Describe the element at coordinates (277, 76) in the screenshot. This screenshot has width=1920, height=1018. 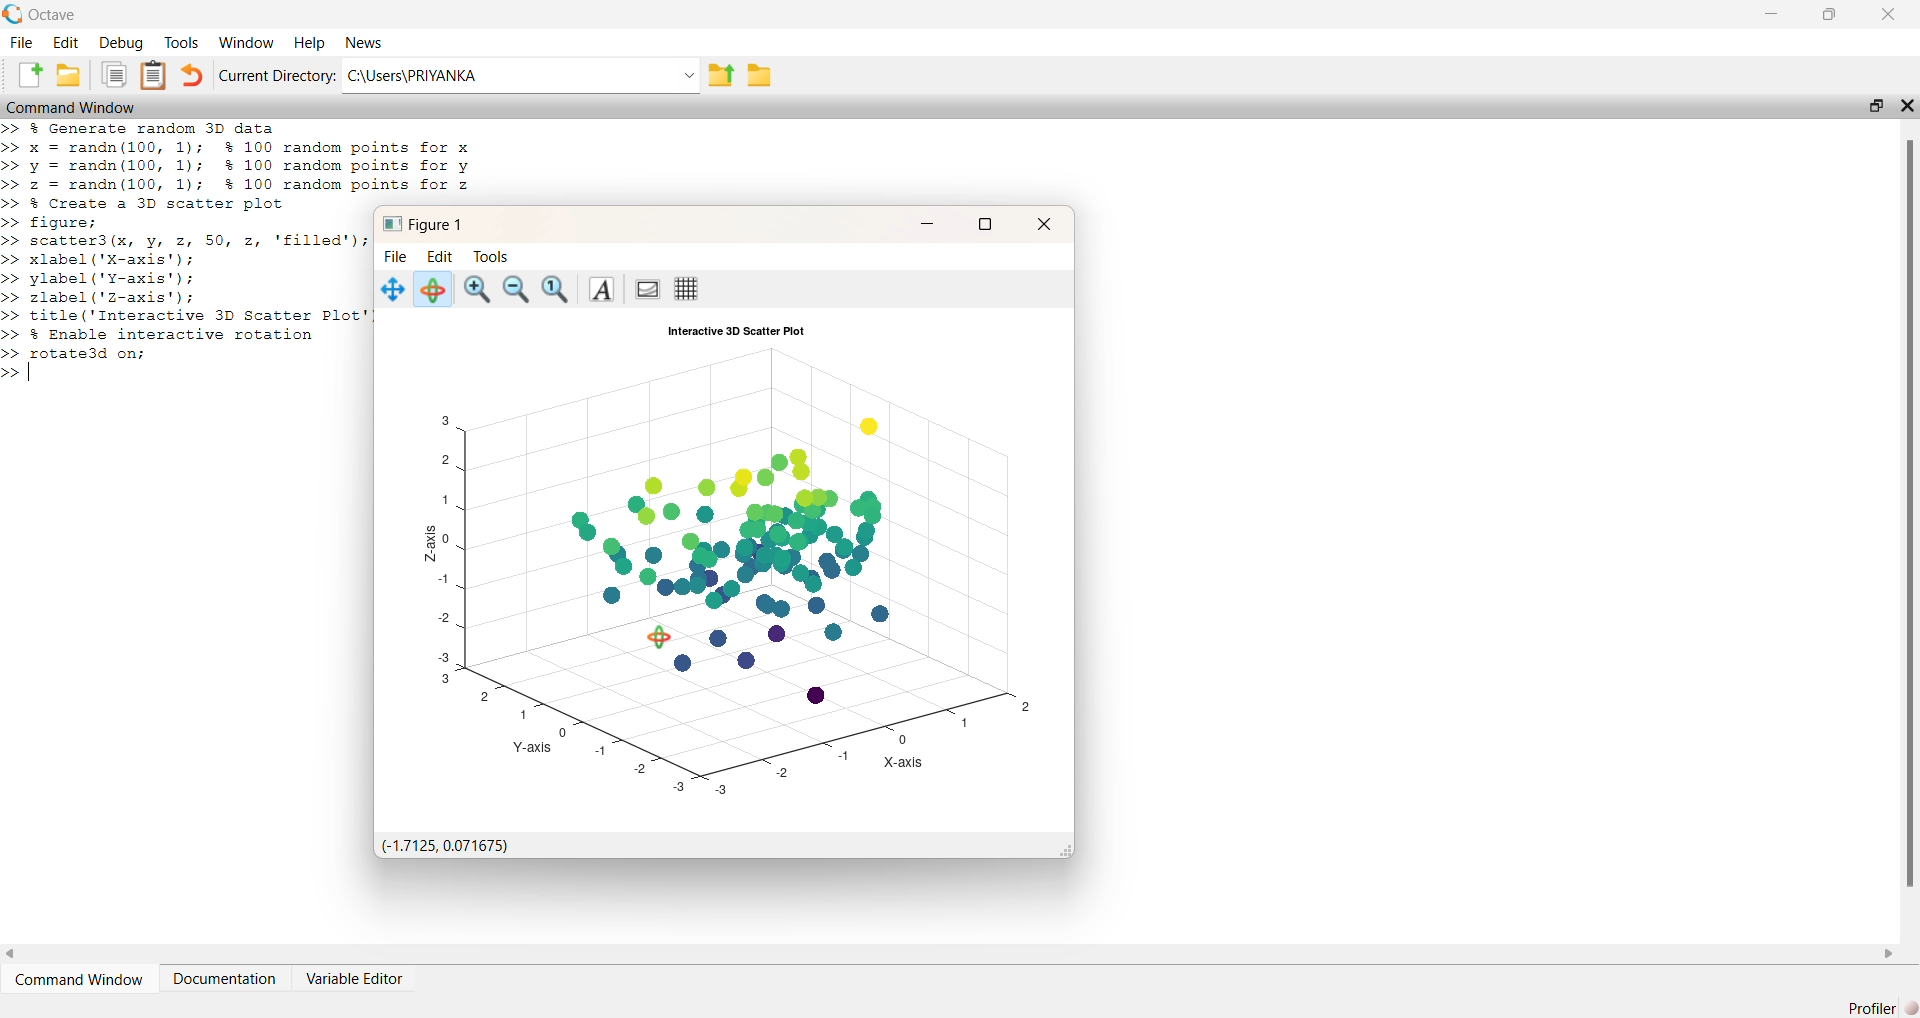
I see `Current Directory:` at that location.